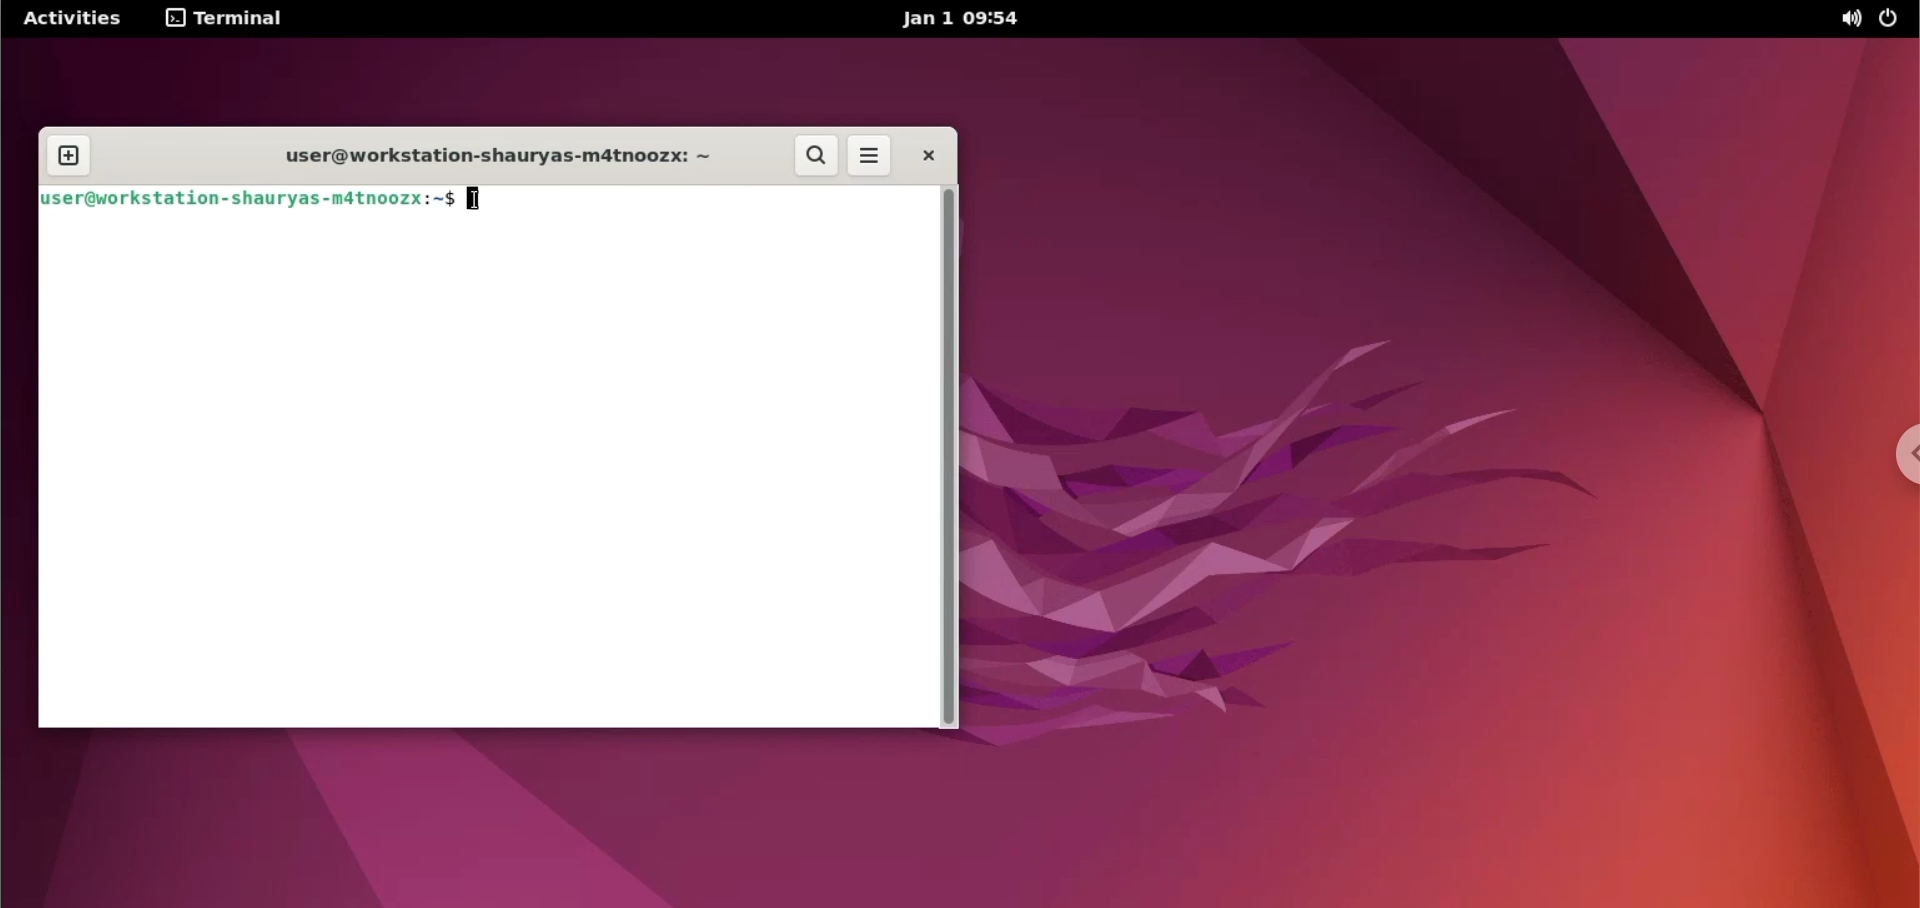 The height and width of the screenshot is (908, 1920). I want to click on new tab, so click(71, 152).